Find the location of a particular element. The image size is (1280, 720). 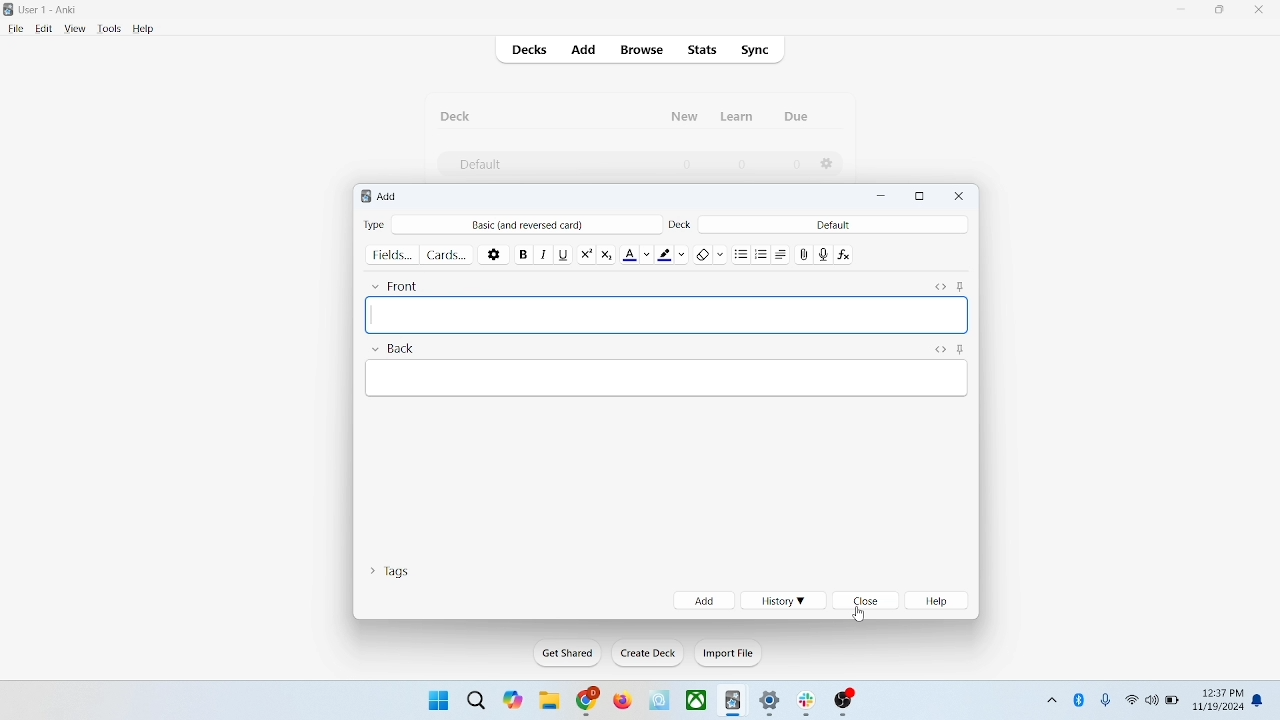

microphone is located at coordinates (1107, 701).